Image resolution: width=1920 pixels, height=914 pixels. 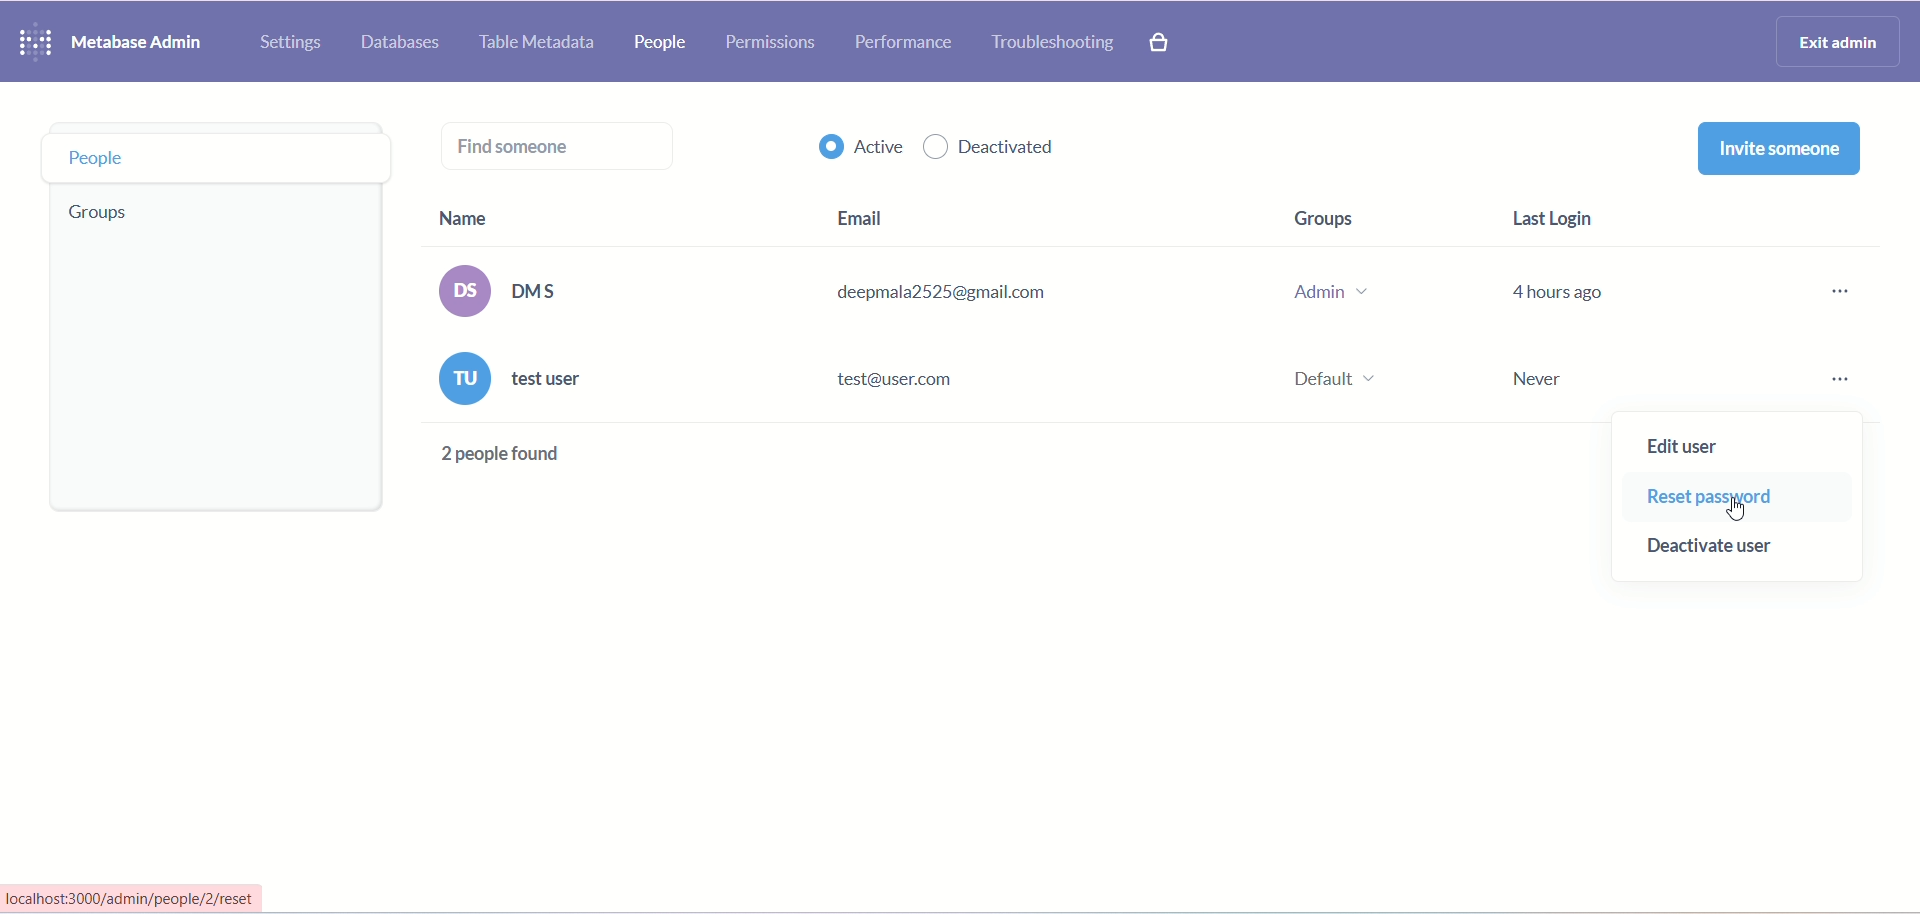 What do you see at coordinates (1843, 341) in the screenshot?
I see `more` at bounding box center [1843, 341].